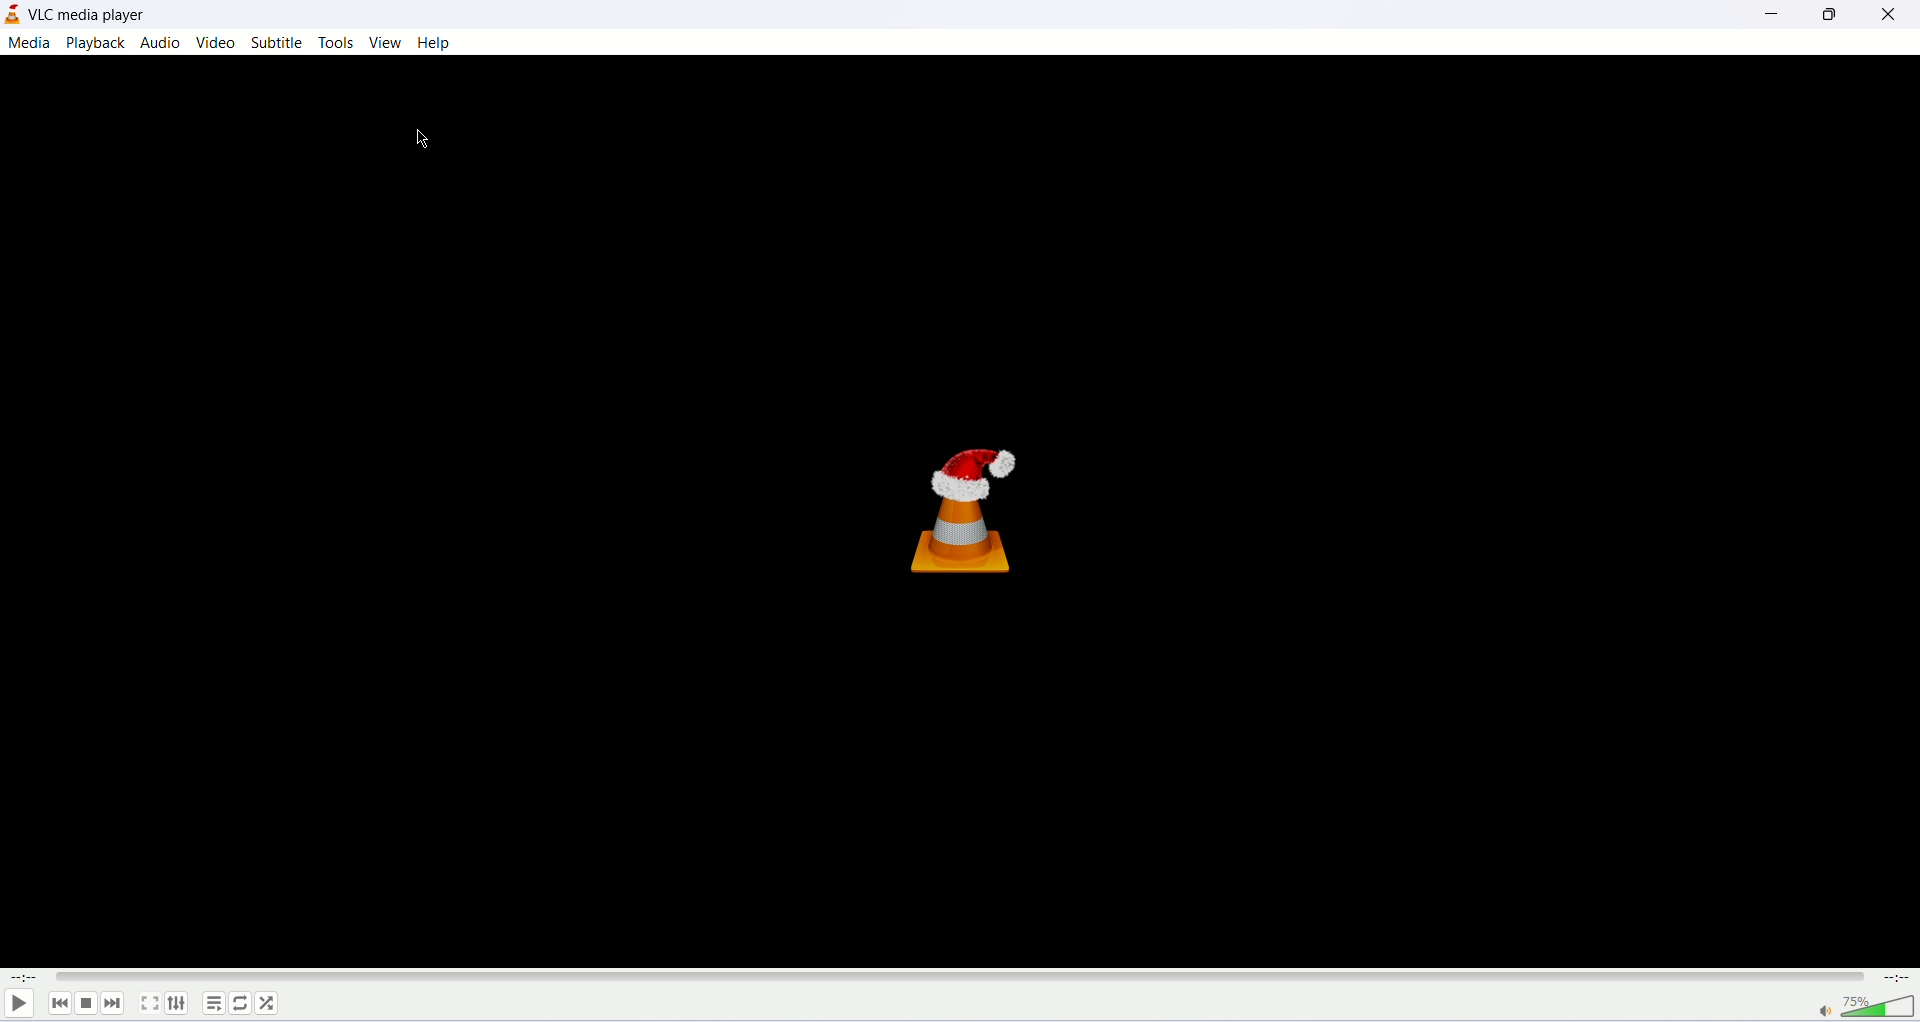  Describe the element at coordinates (241, 1005) in the screenshot. I see `loop` at that location.